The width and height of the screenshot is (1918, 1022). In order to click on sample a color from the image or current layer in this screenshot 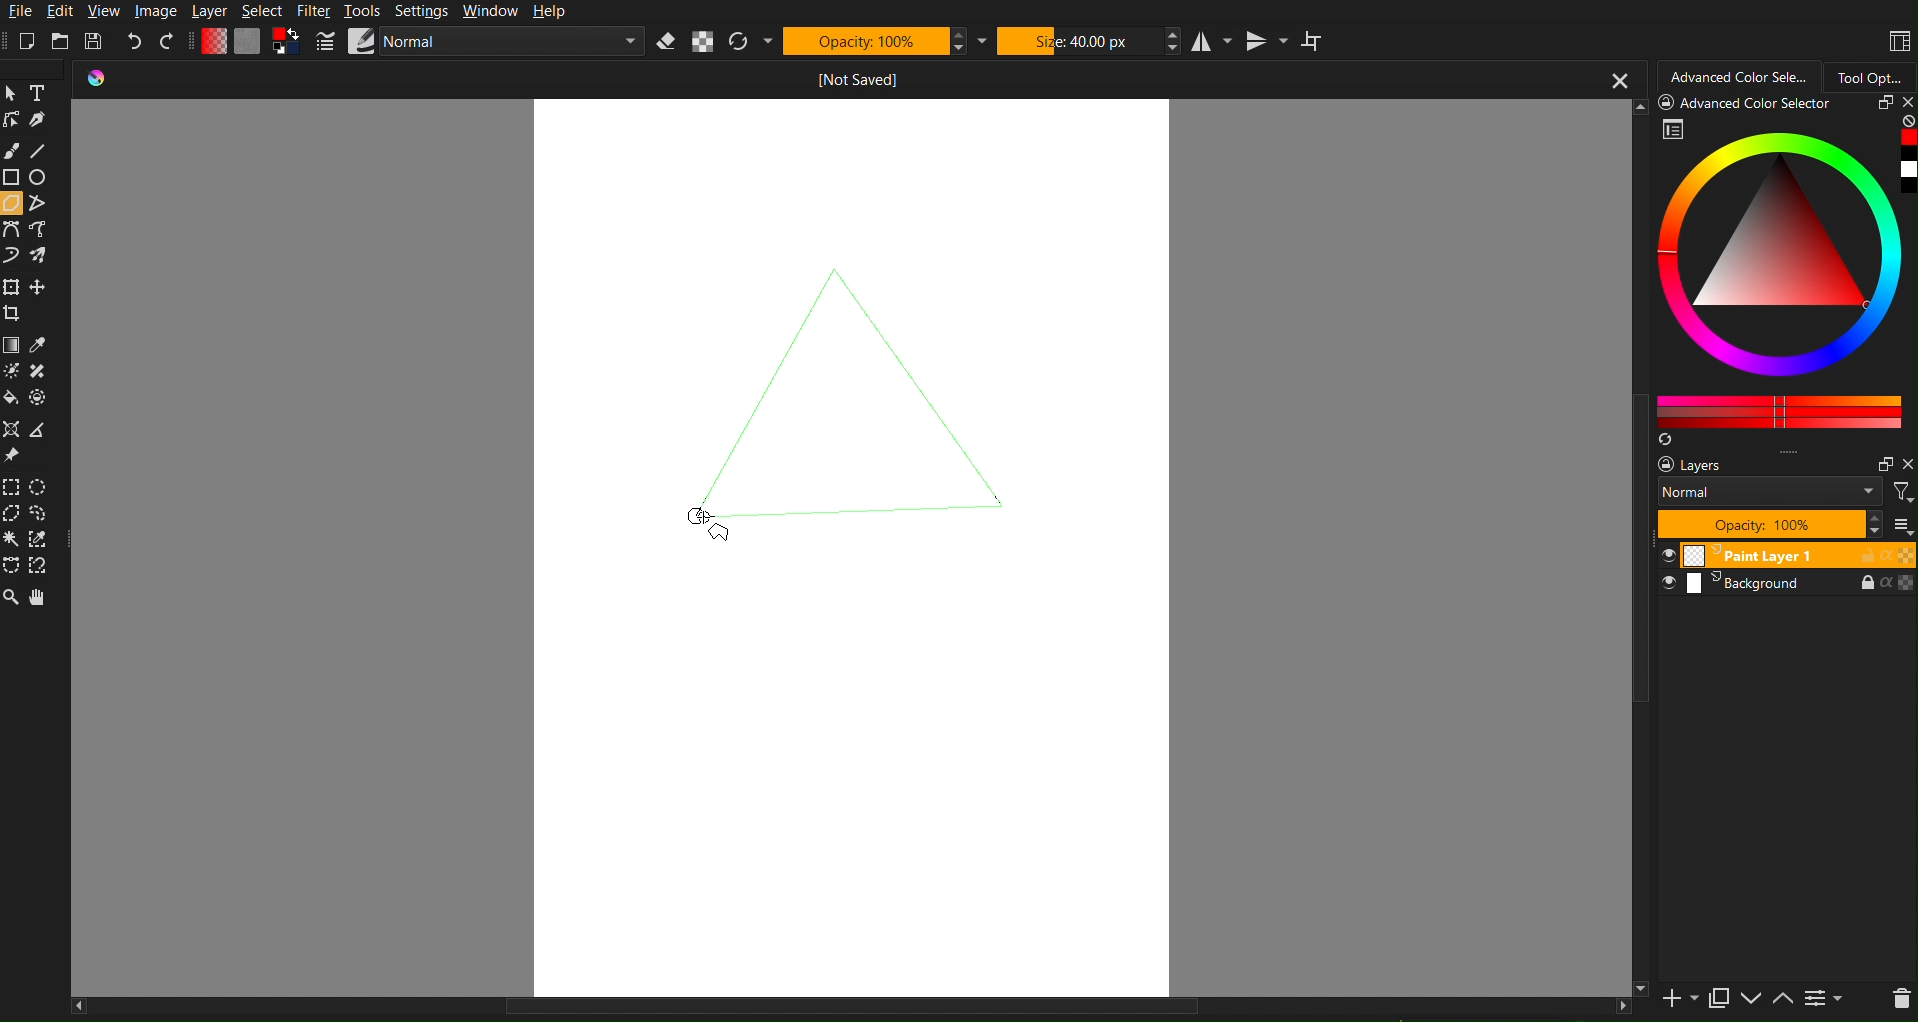, I will do `click(39, 345)`.